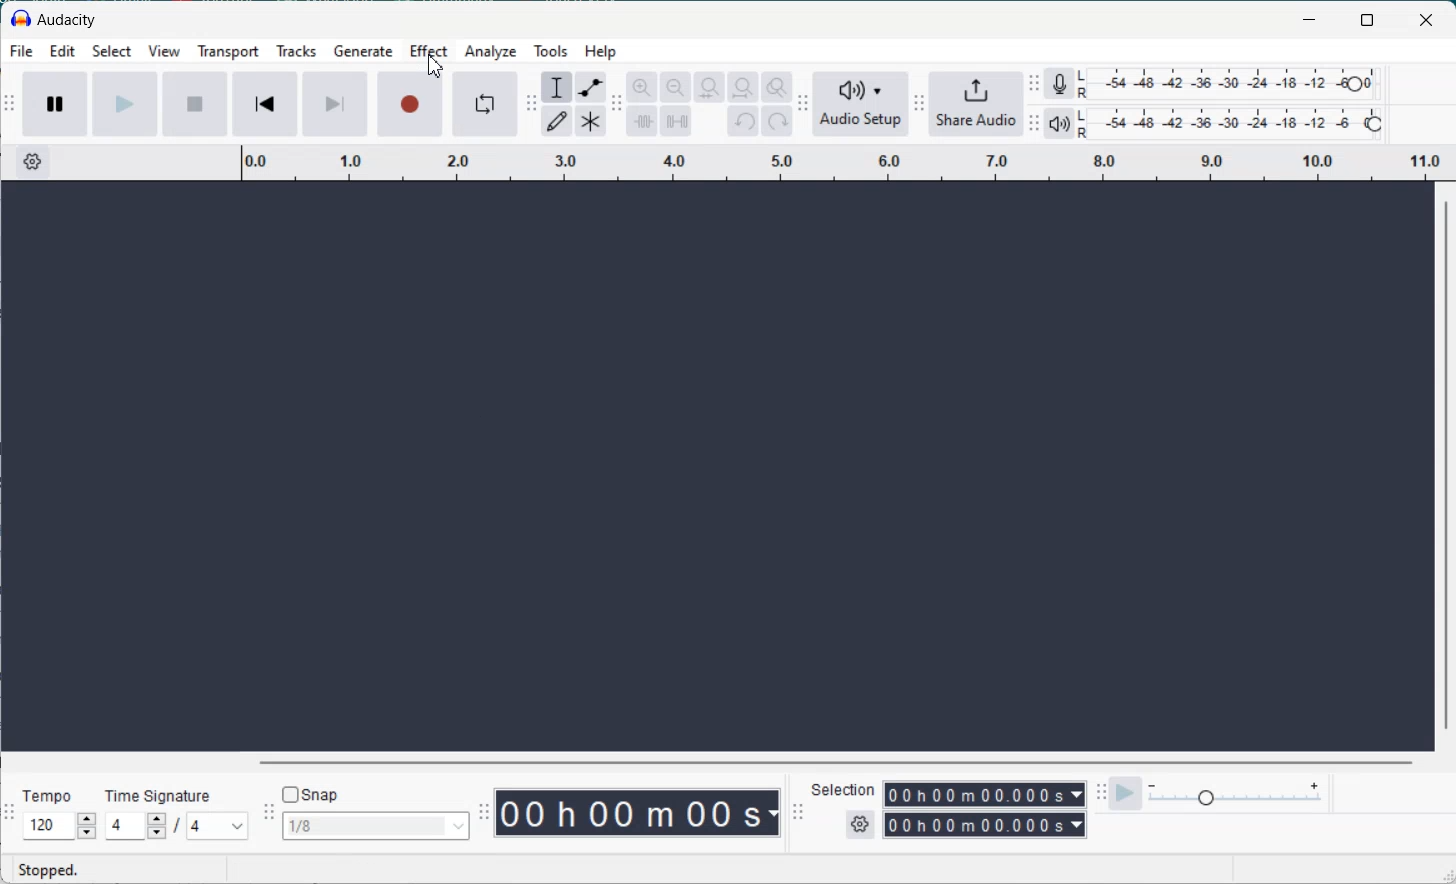  Describe the element at coordinates (59, 826) in the screenshot. I see `Tempo Settings` at that location.